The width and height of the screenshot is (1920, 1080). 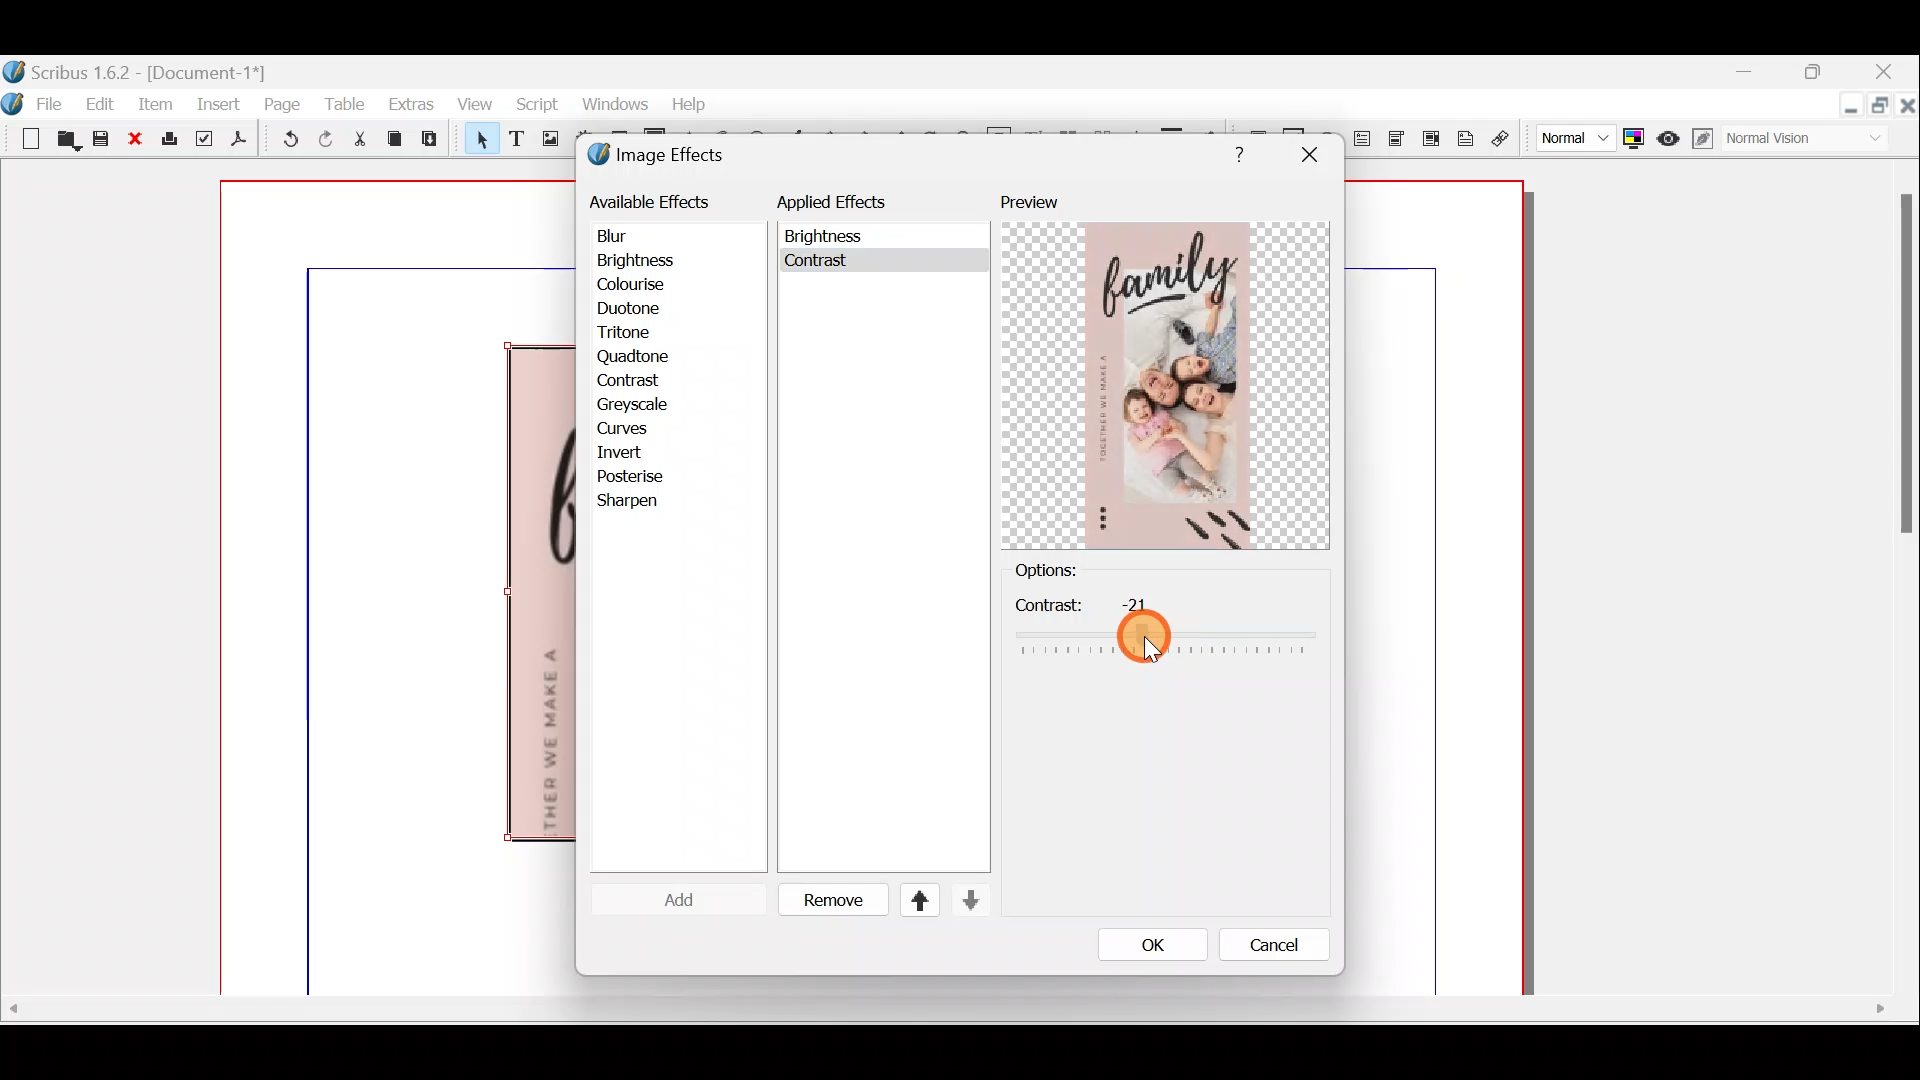 I want to click on Minimise, so click(x=1849, y=107).